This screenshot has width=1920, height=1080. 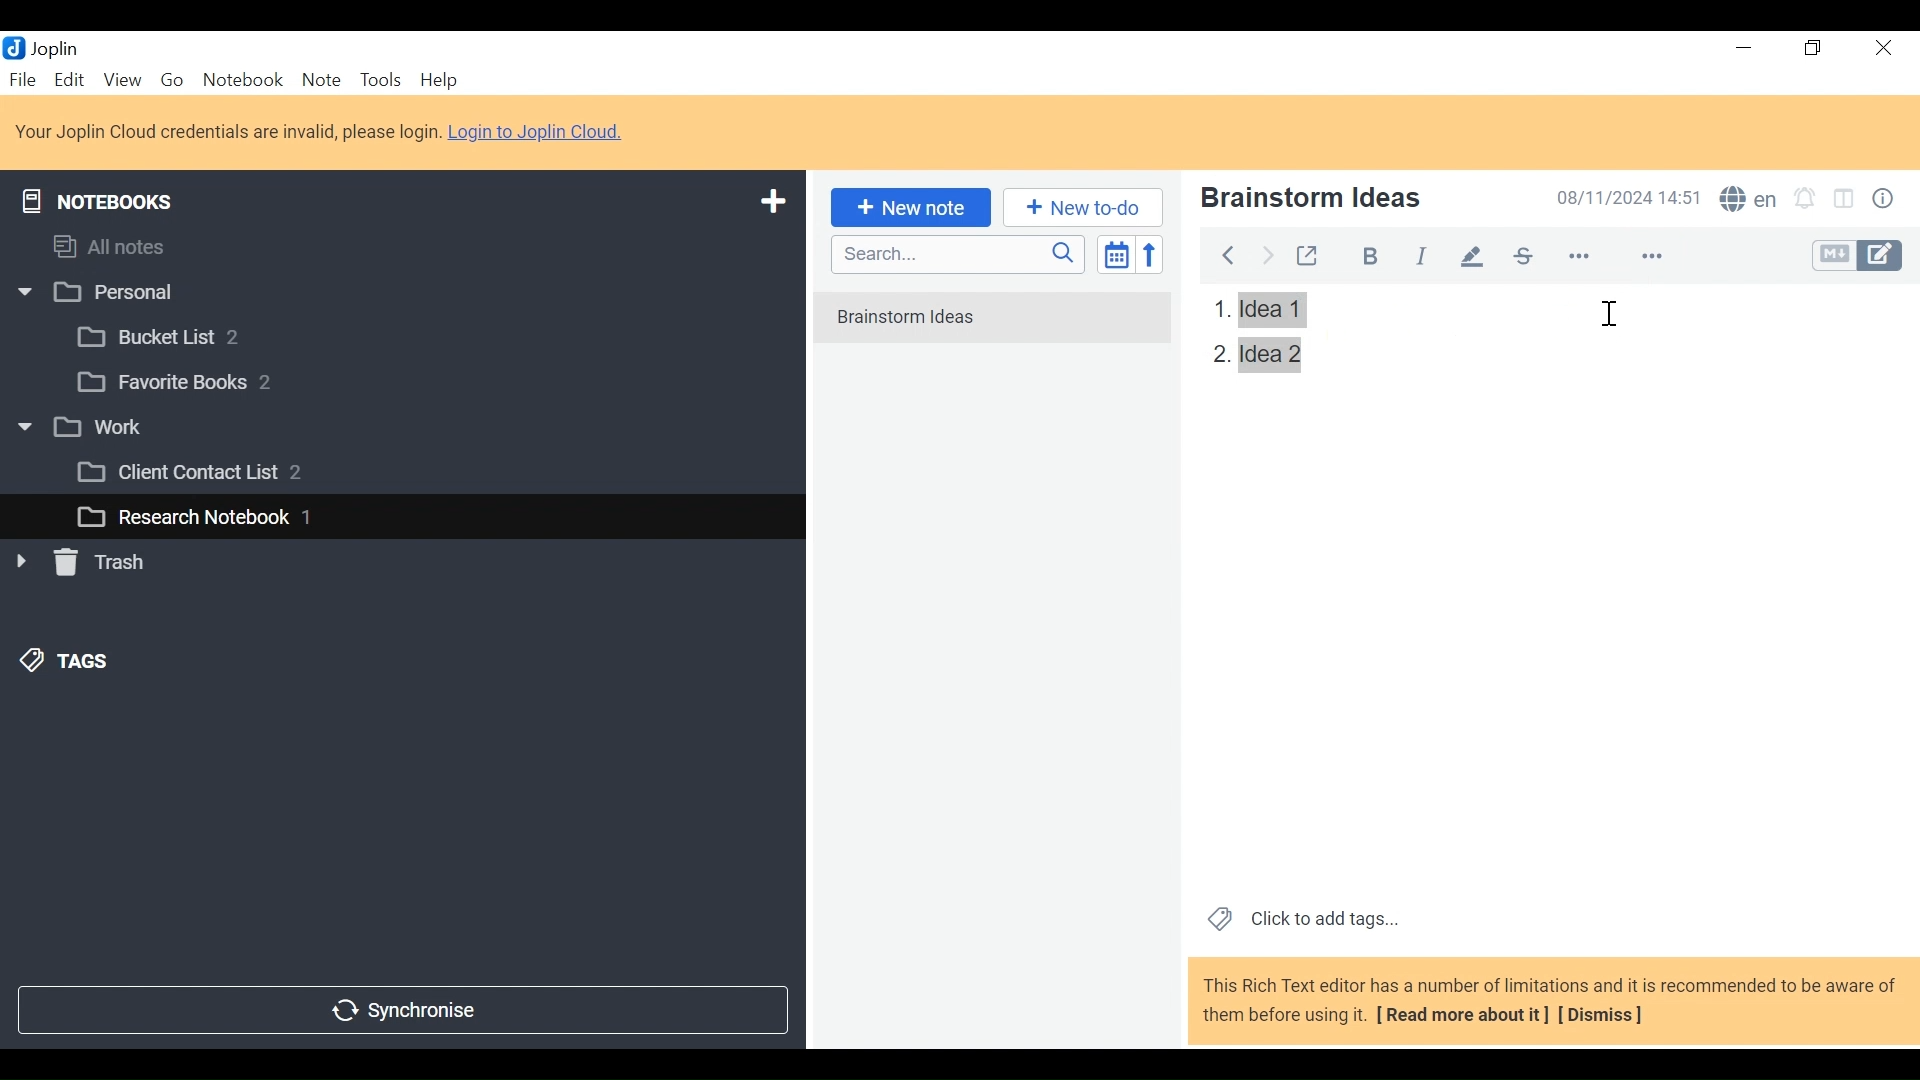 What do you see at coordinates (1154, 254) in the screenshot?
I see `Reverse Sort order` at bounding box center [1154, 254].